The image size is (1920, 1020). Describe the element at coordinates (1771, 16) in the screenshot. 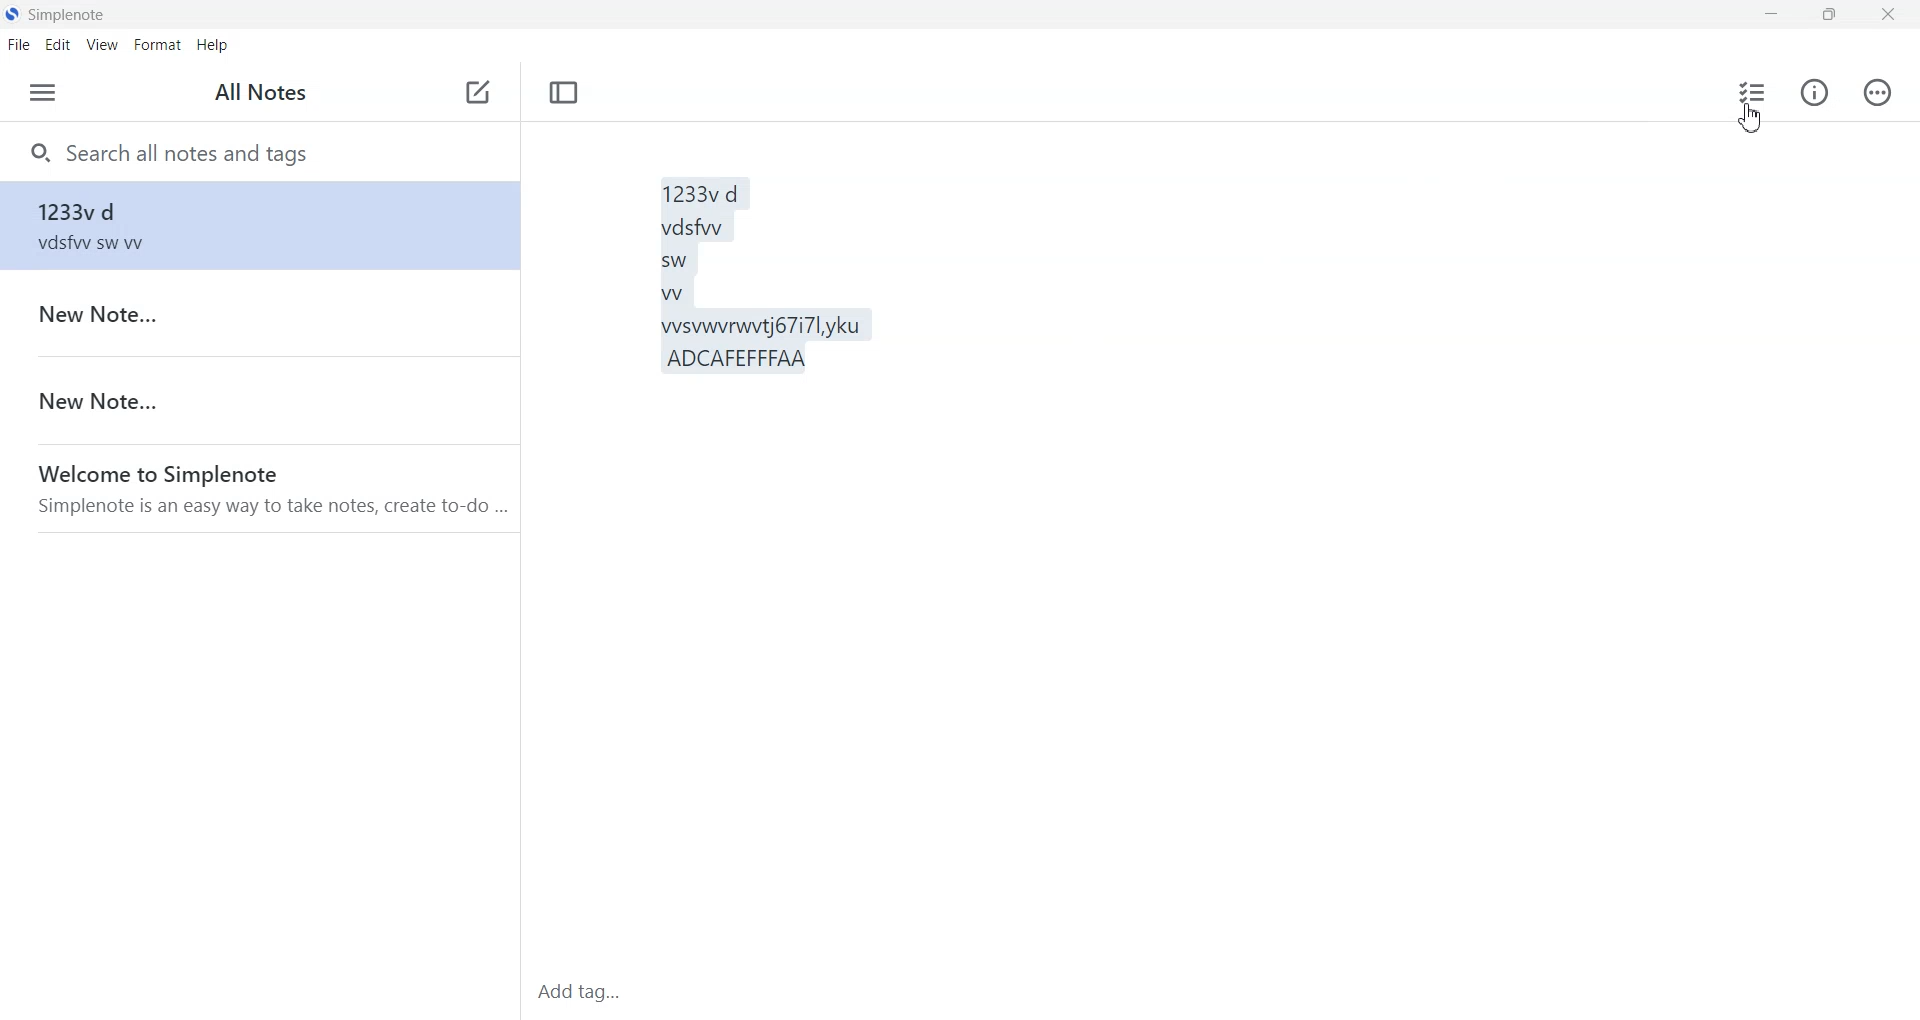

I see `Minimize` at that location.